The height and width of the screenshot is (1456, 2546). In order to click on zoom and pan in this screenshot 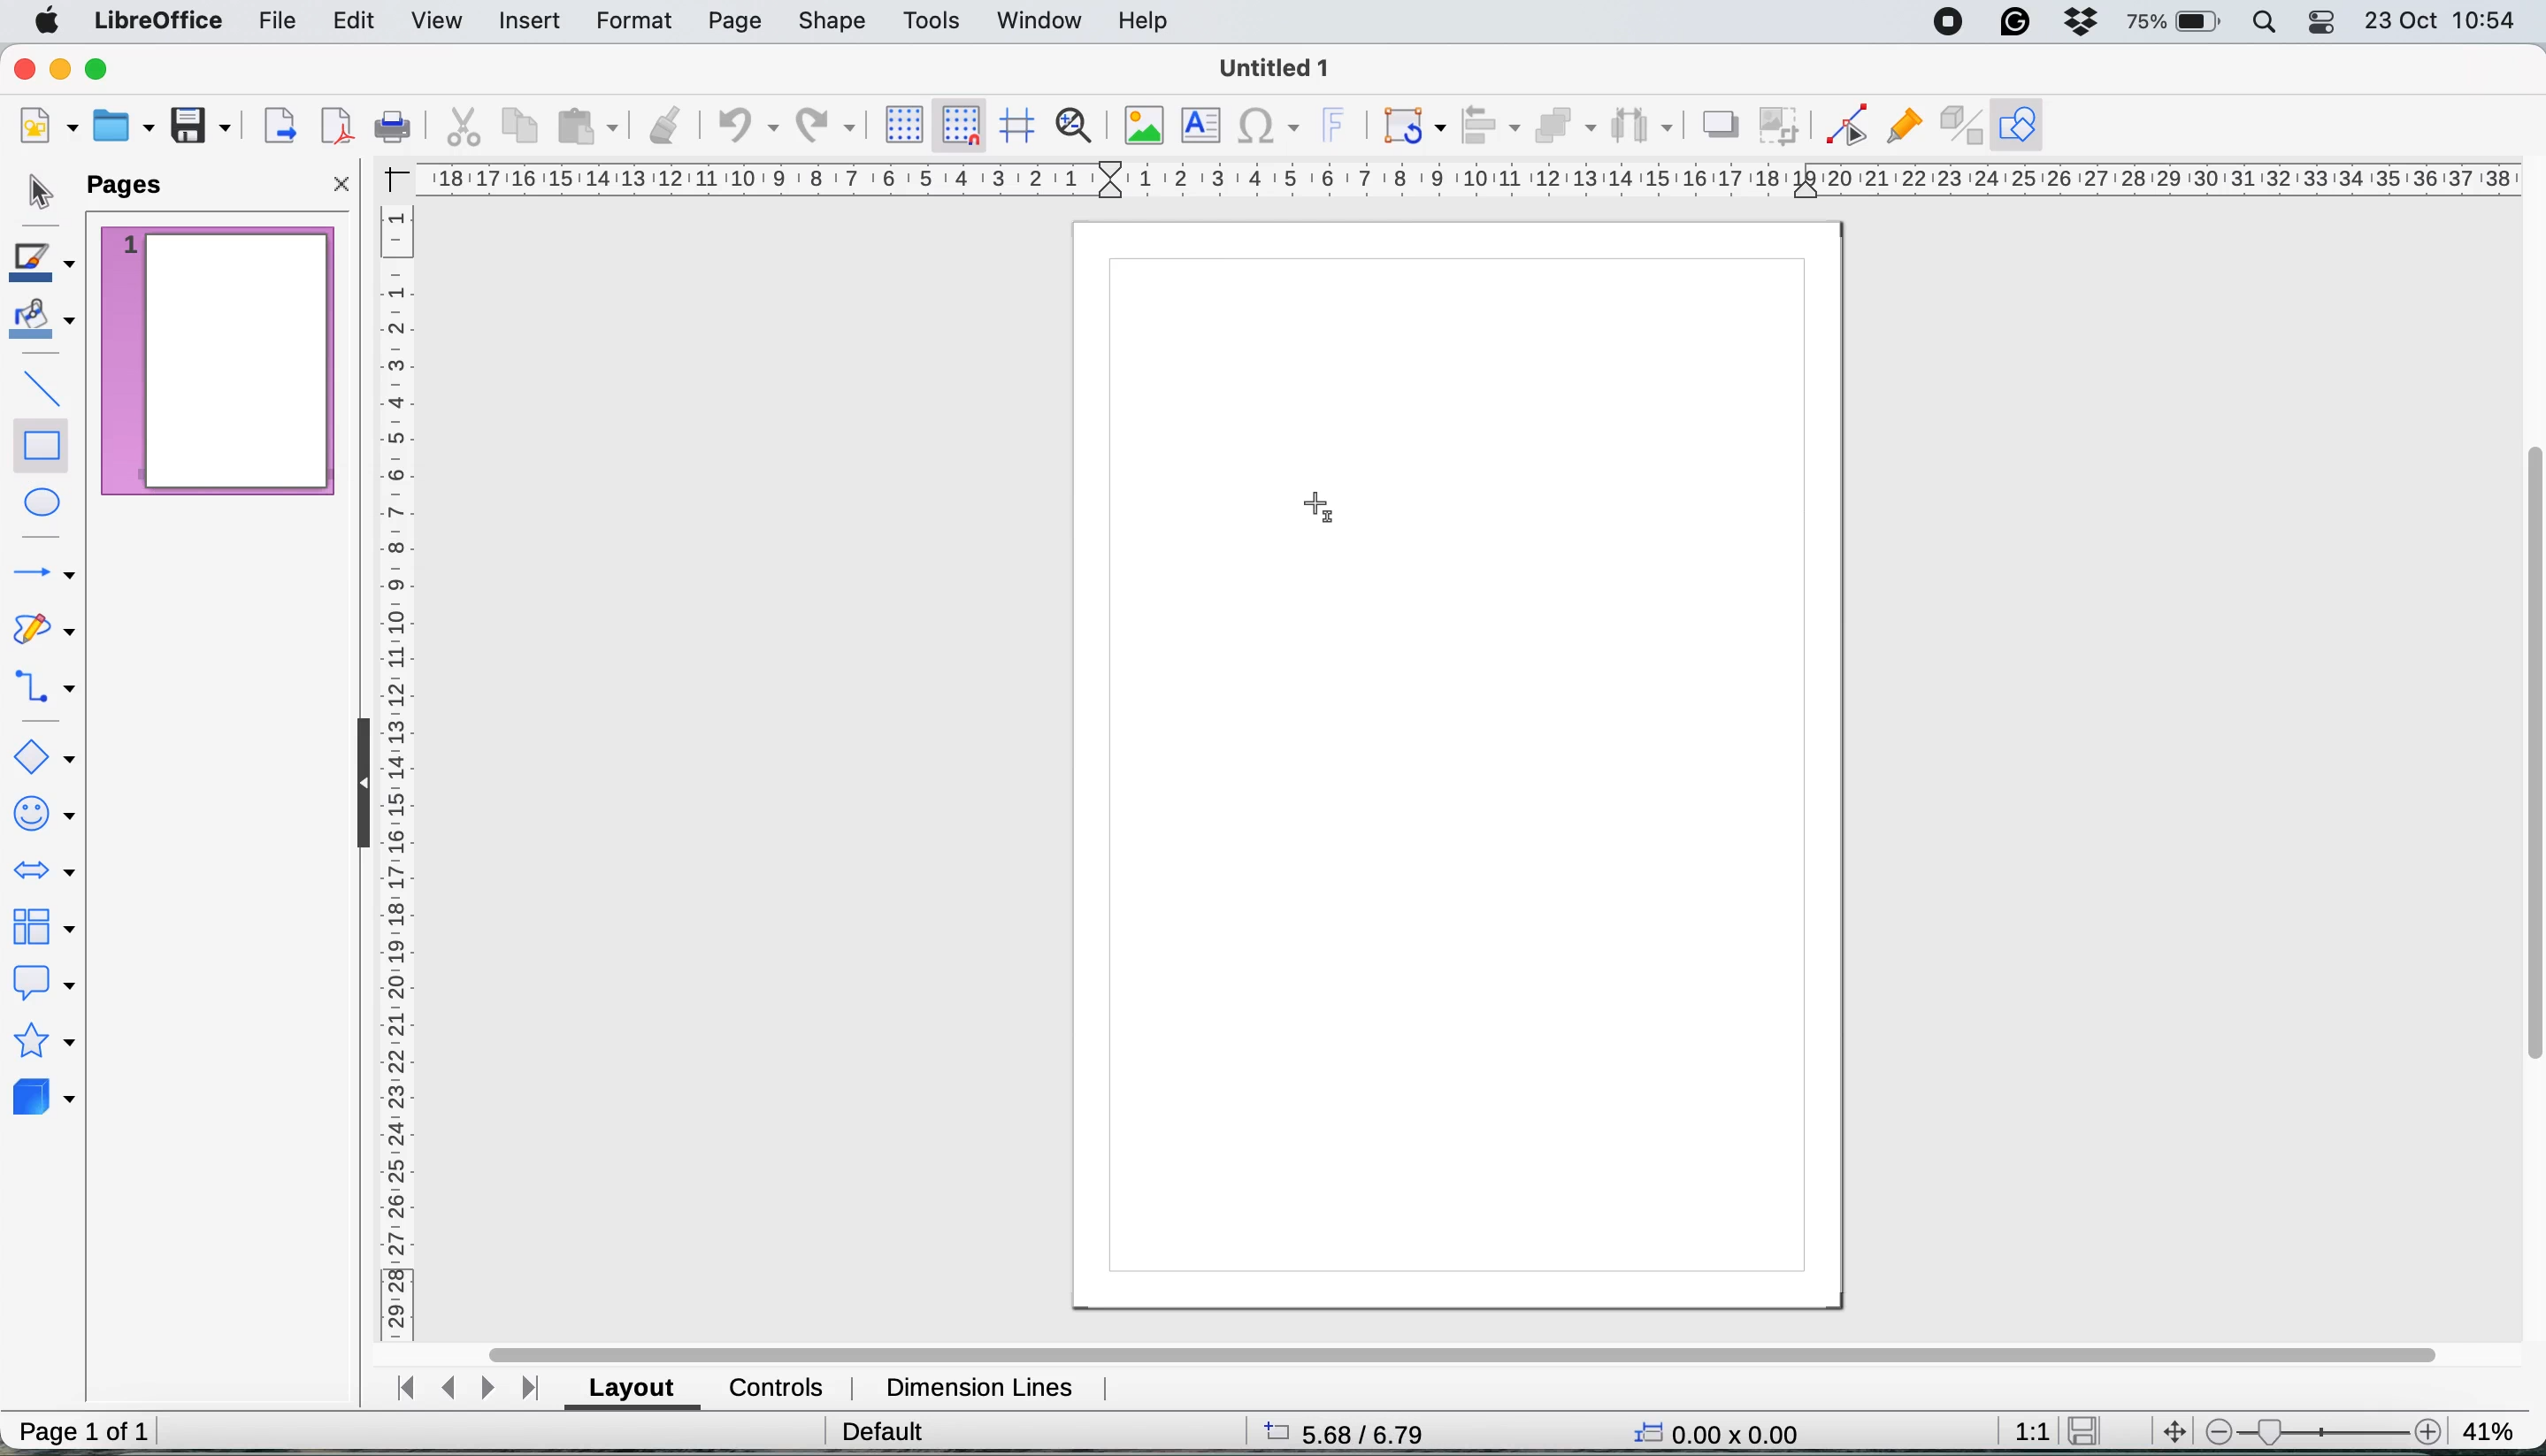, I will do `click(1084, 124)`.